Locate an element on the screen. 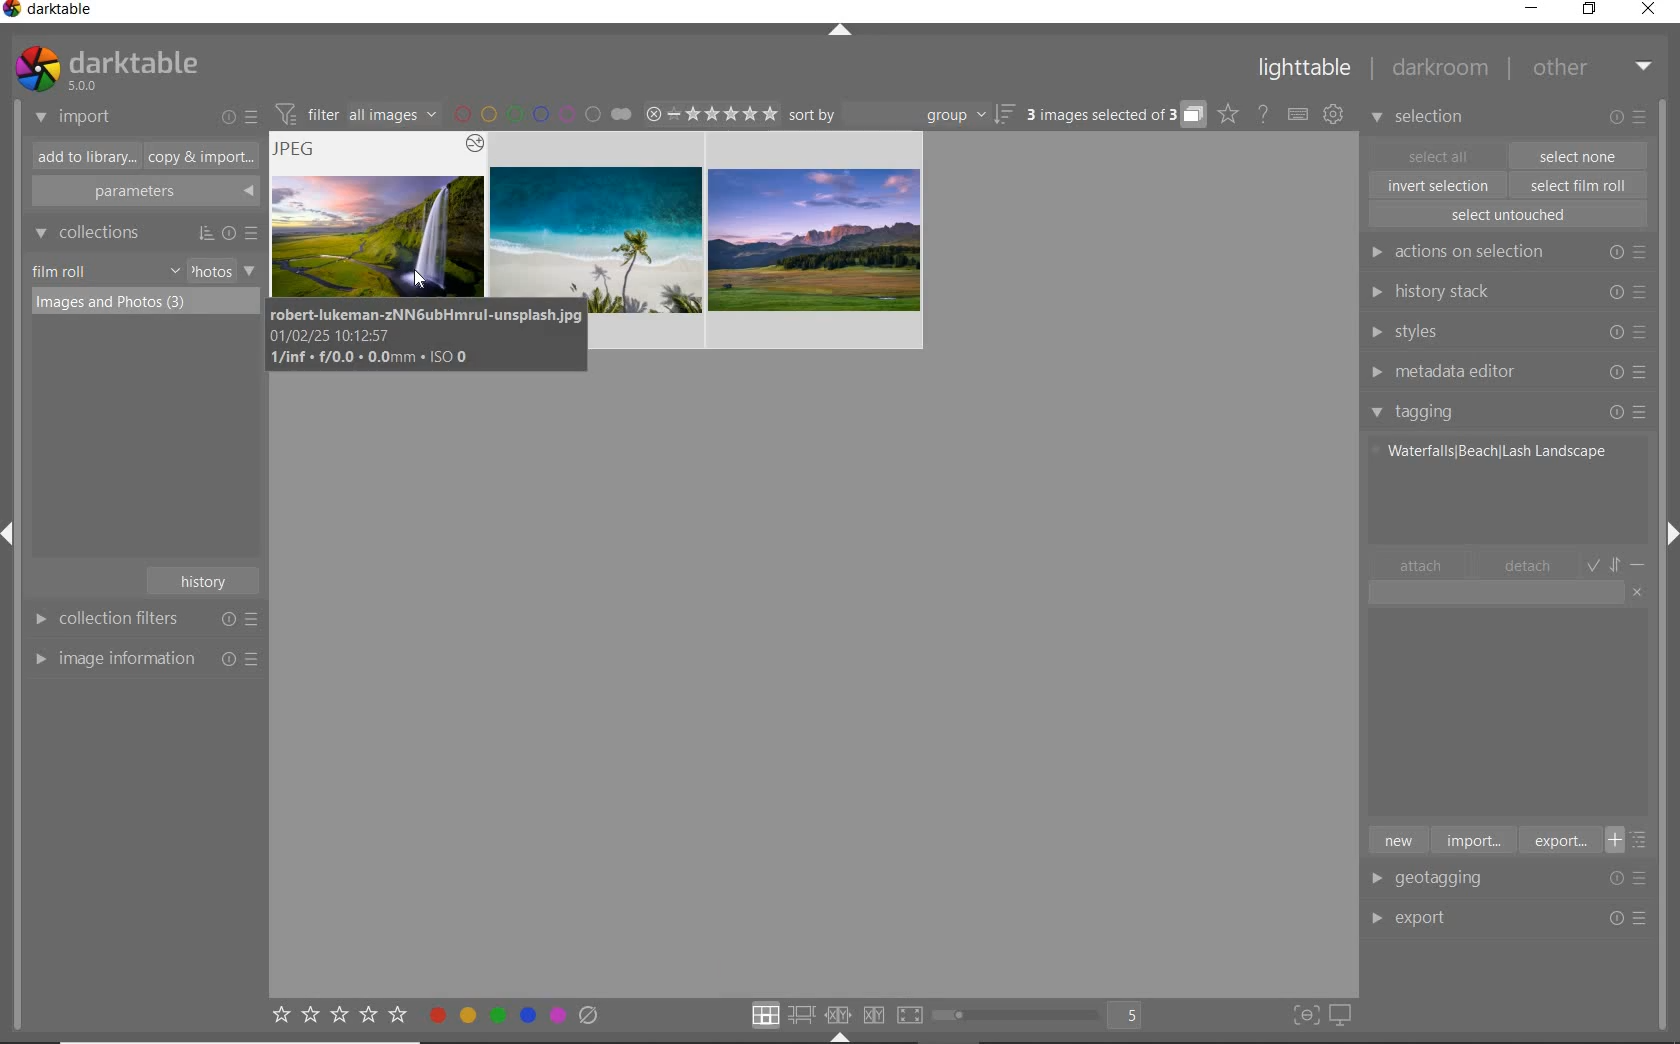  new is located at coordinates (1397, 839).